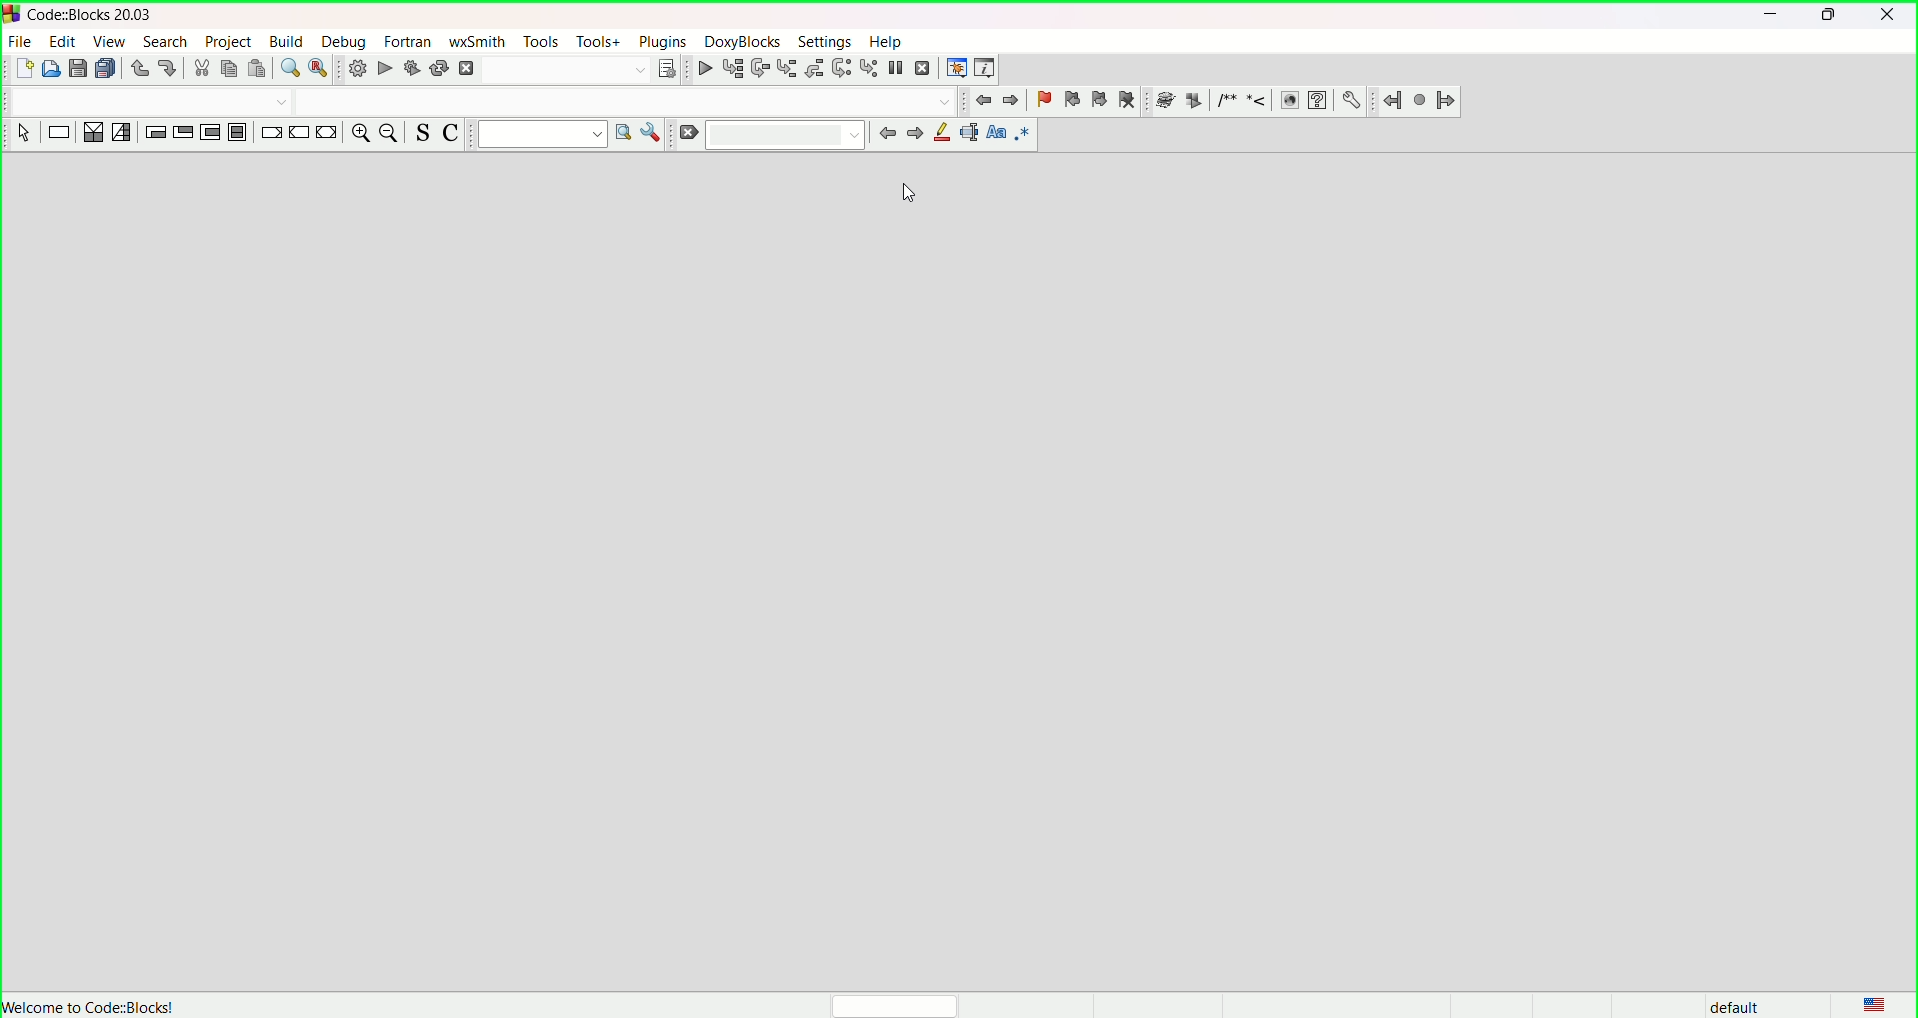 This screenshot has height=1018, width=1918. I want to click on selected text, so click(970, 132).